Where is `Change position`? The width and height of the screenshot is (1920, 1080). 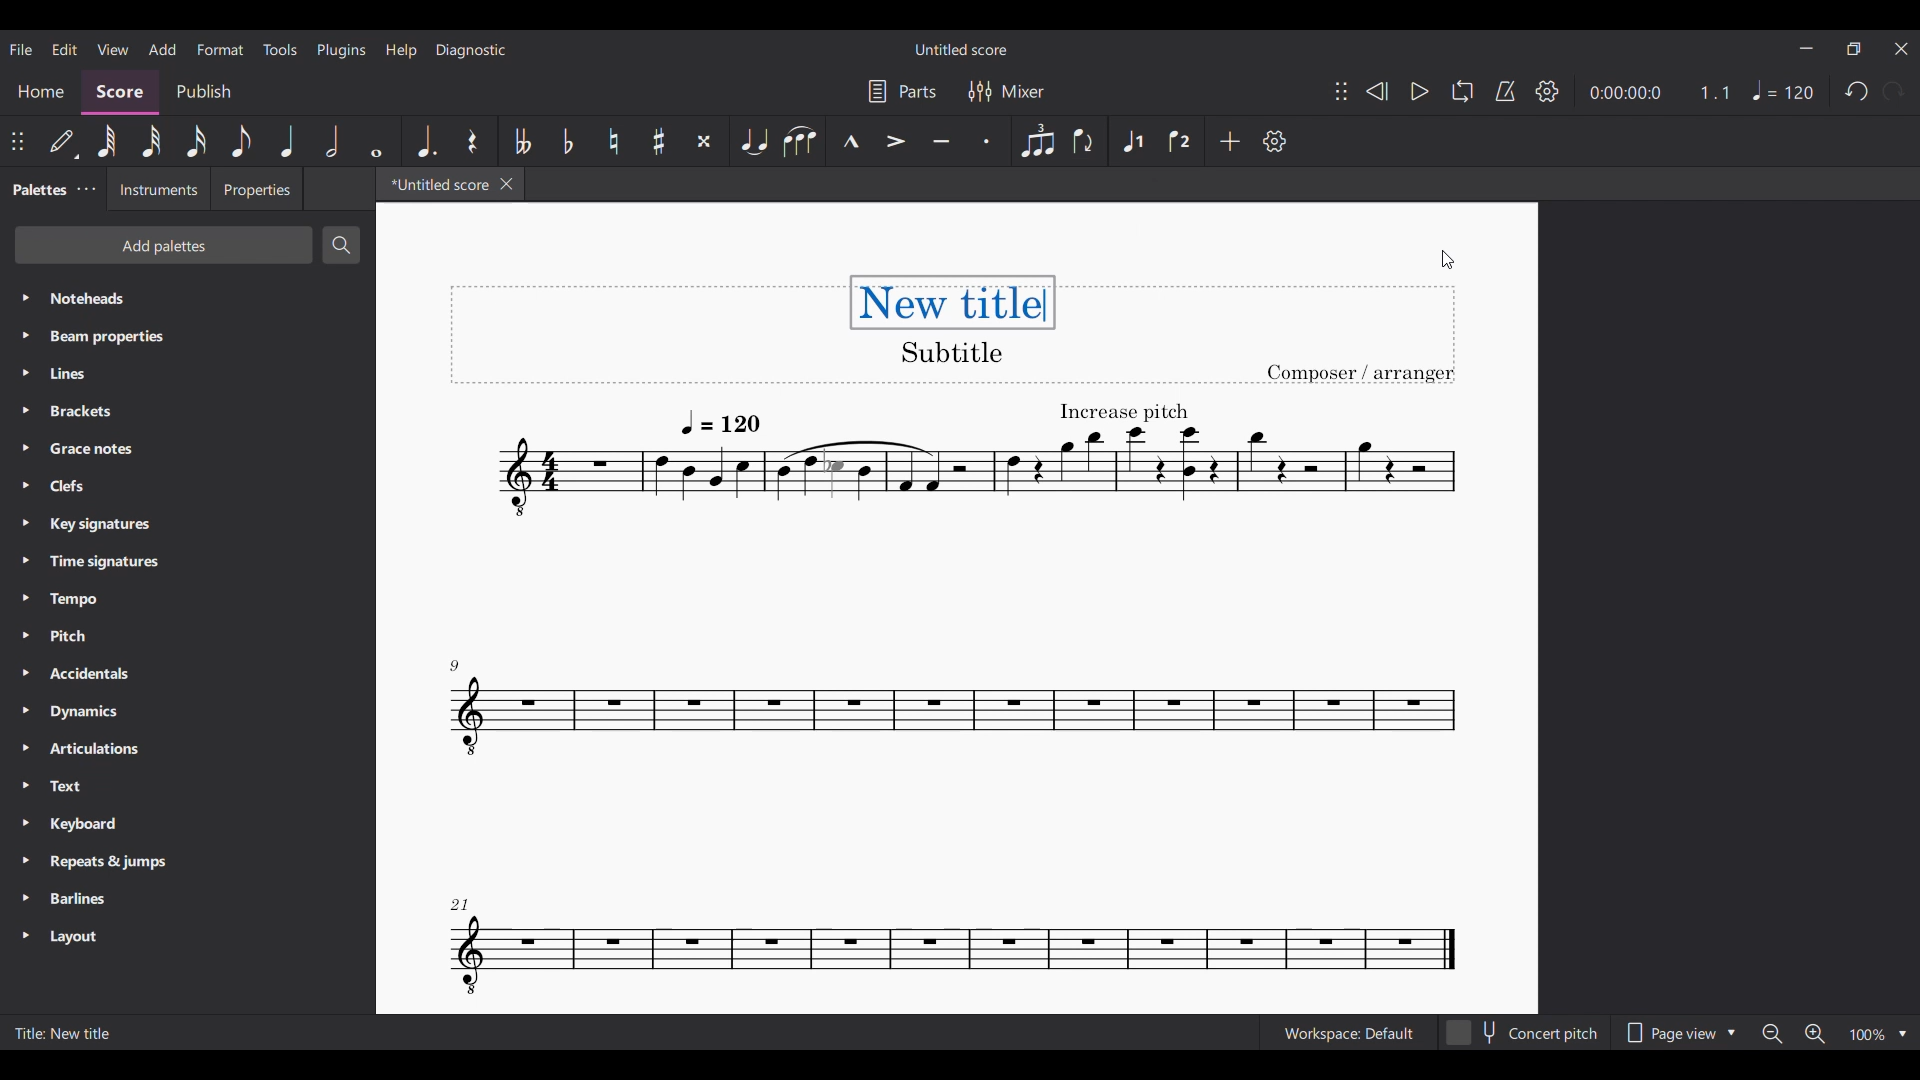
Change position is located at coordinates (1342, 91).